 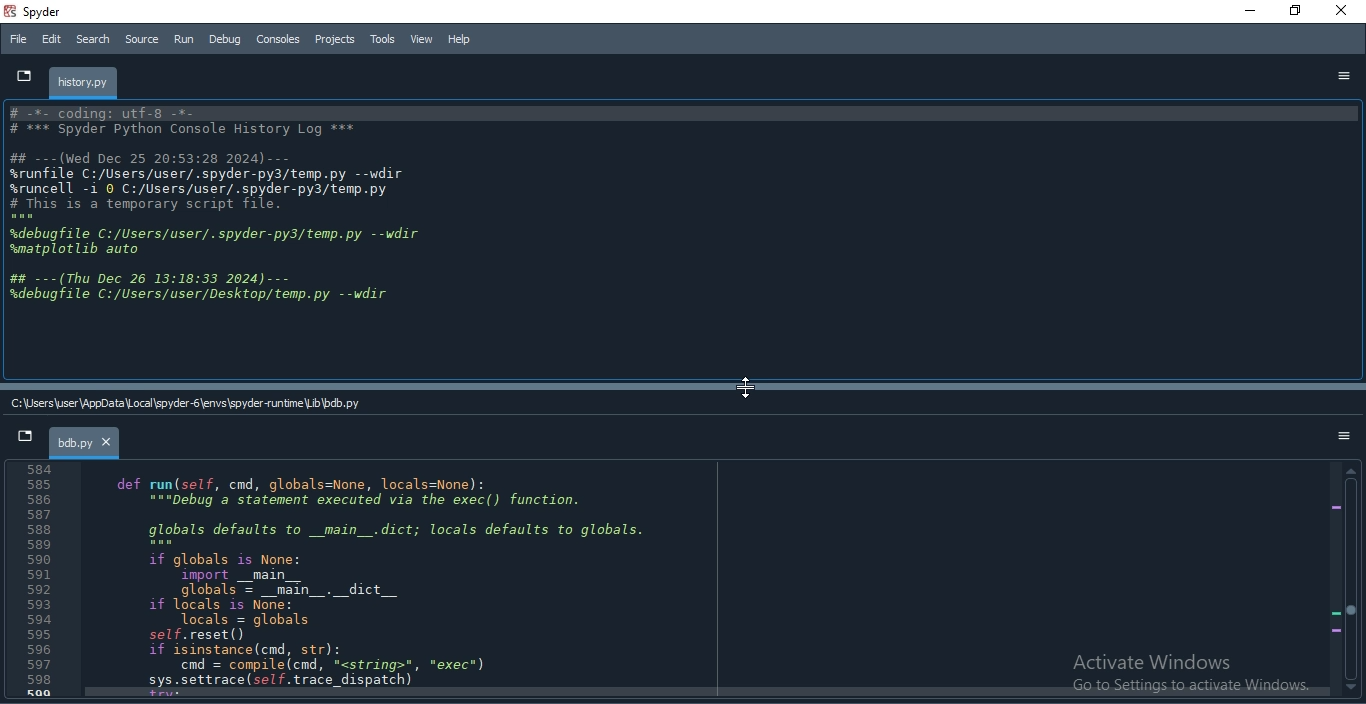 What do you see at coordinates (1351, 580) in the screenshot?
I see `scroll bar` at bounding box center [1351, 580].